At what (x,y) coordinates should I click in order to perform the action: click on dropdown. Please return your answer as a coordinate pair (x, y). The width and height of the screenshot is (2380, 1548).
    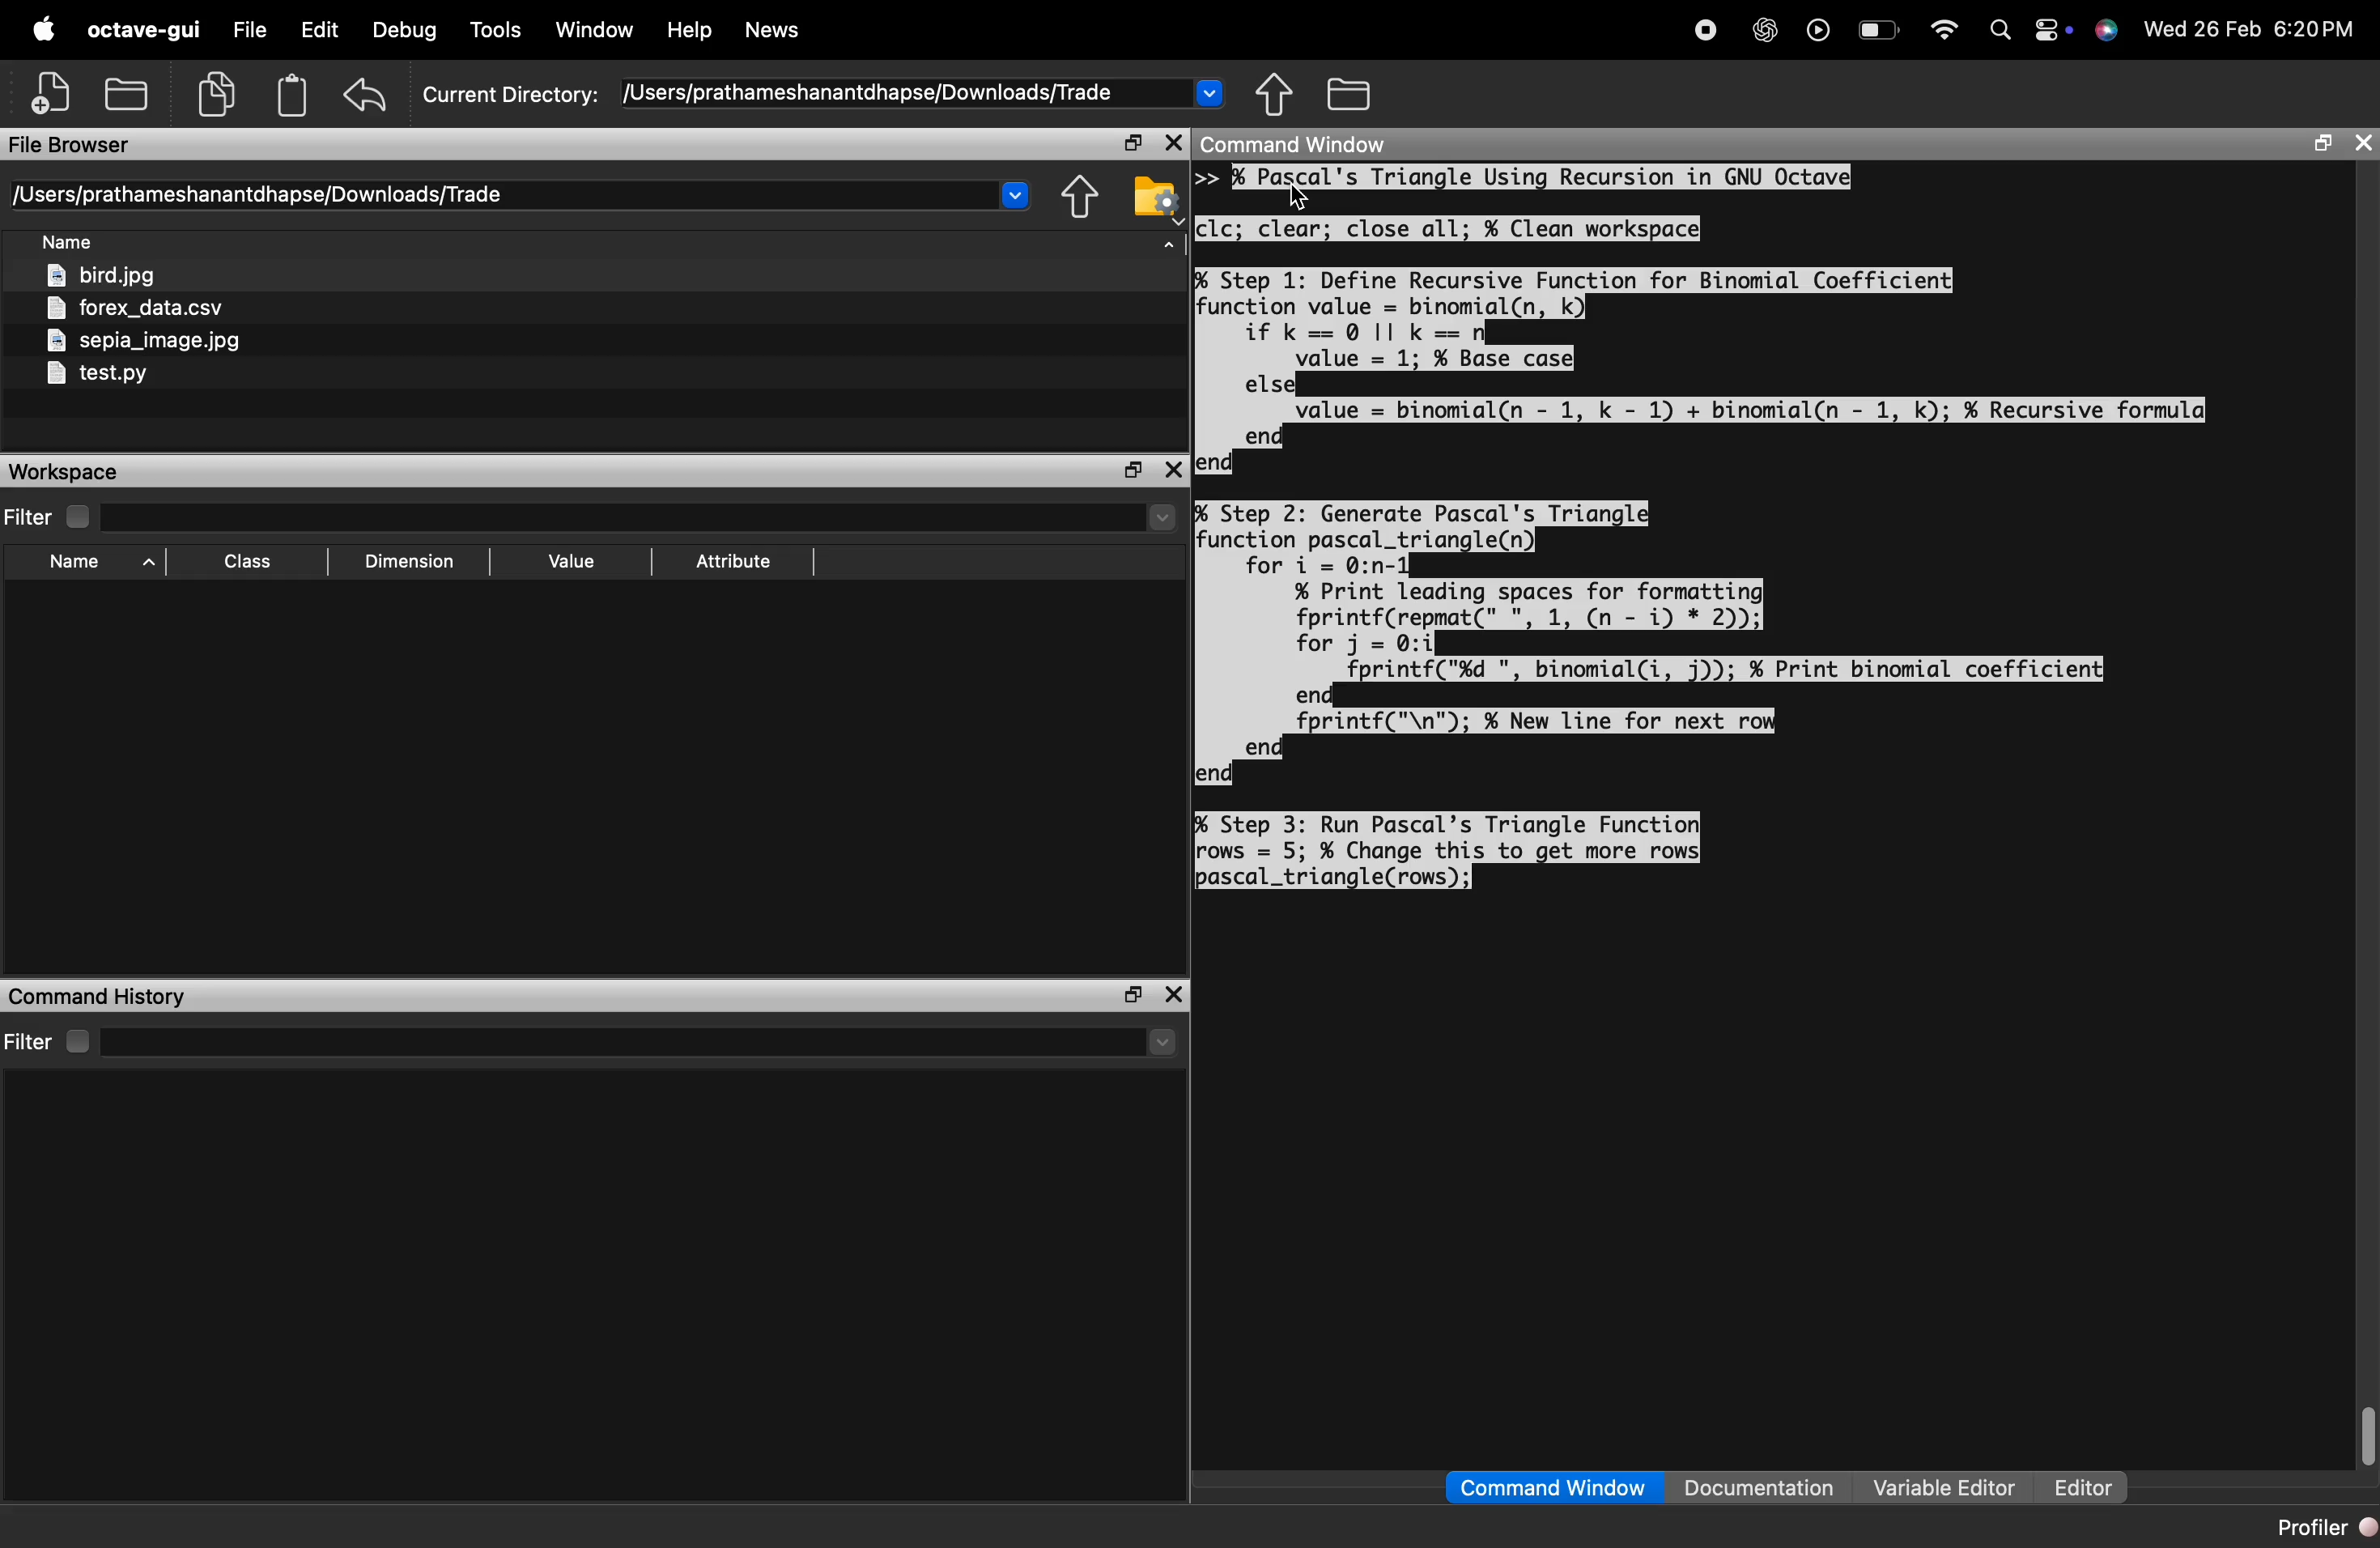
    Looking at the image, I should click on (1167, 252).